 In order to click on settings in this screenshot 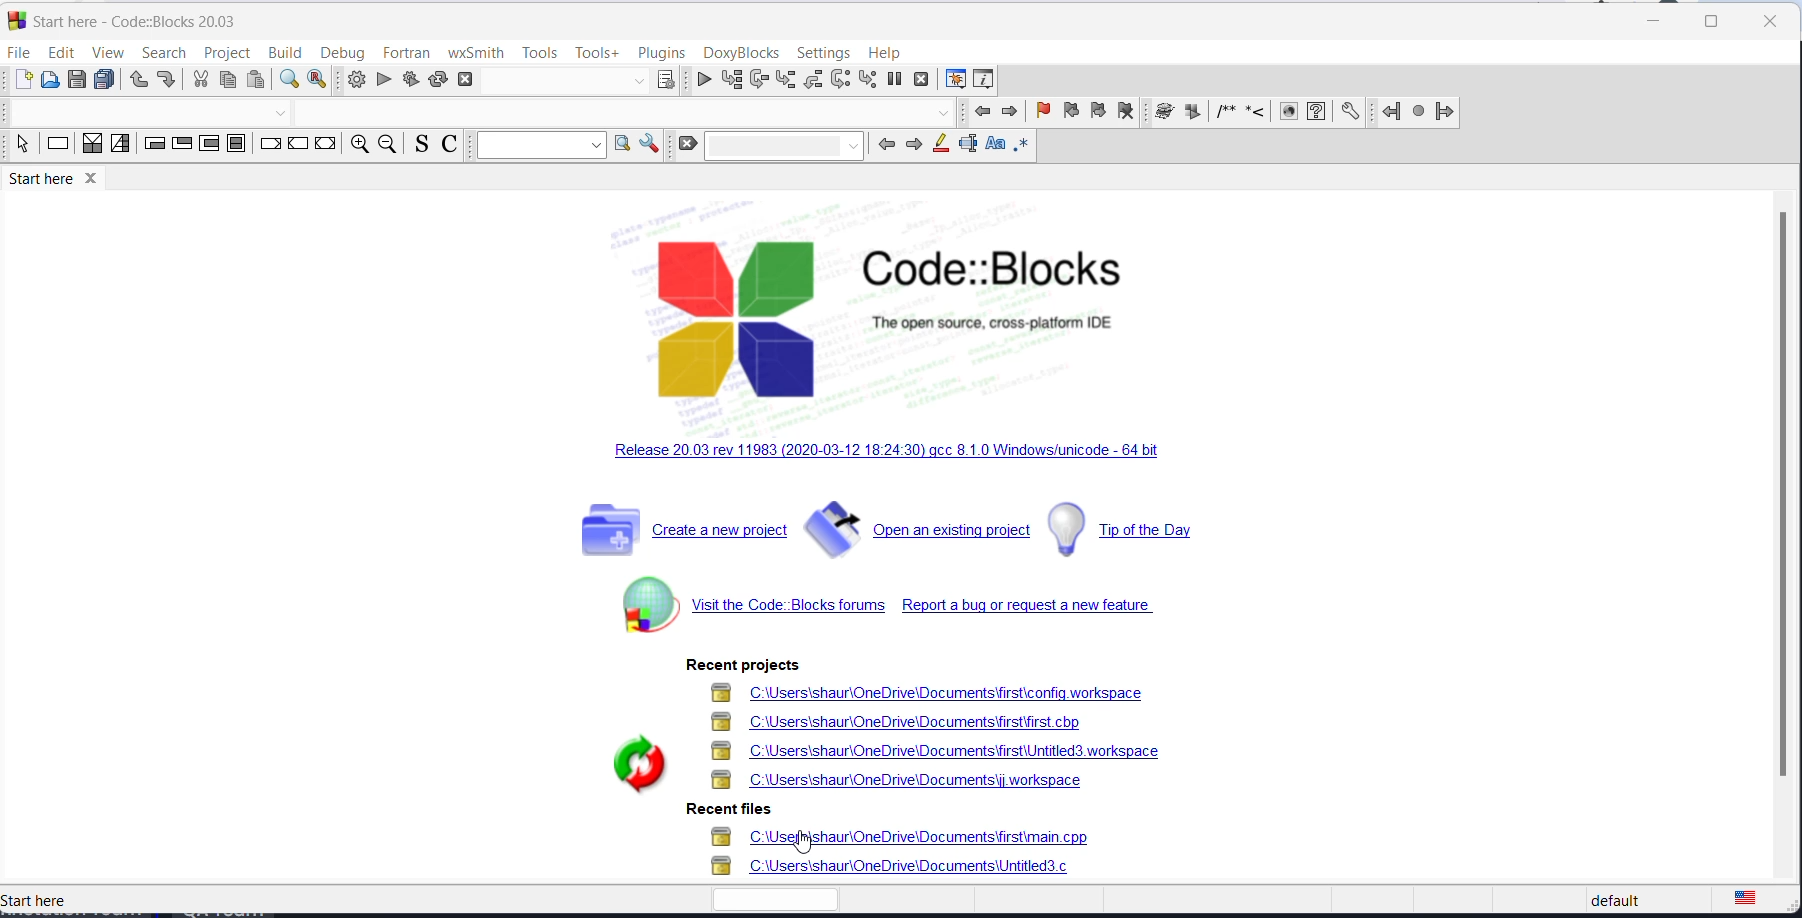, I will do `click(822, 52)`.